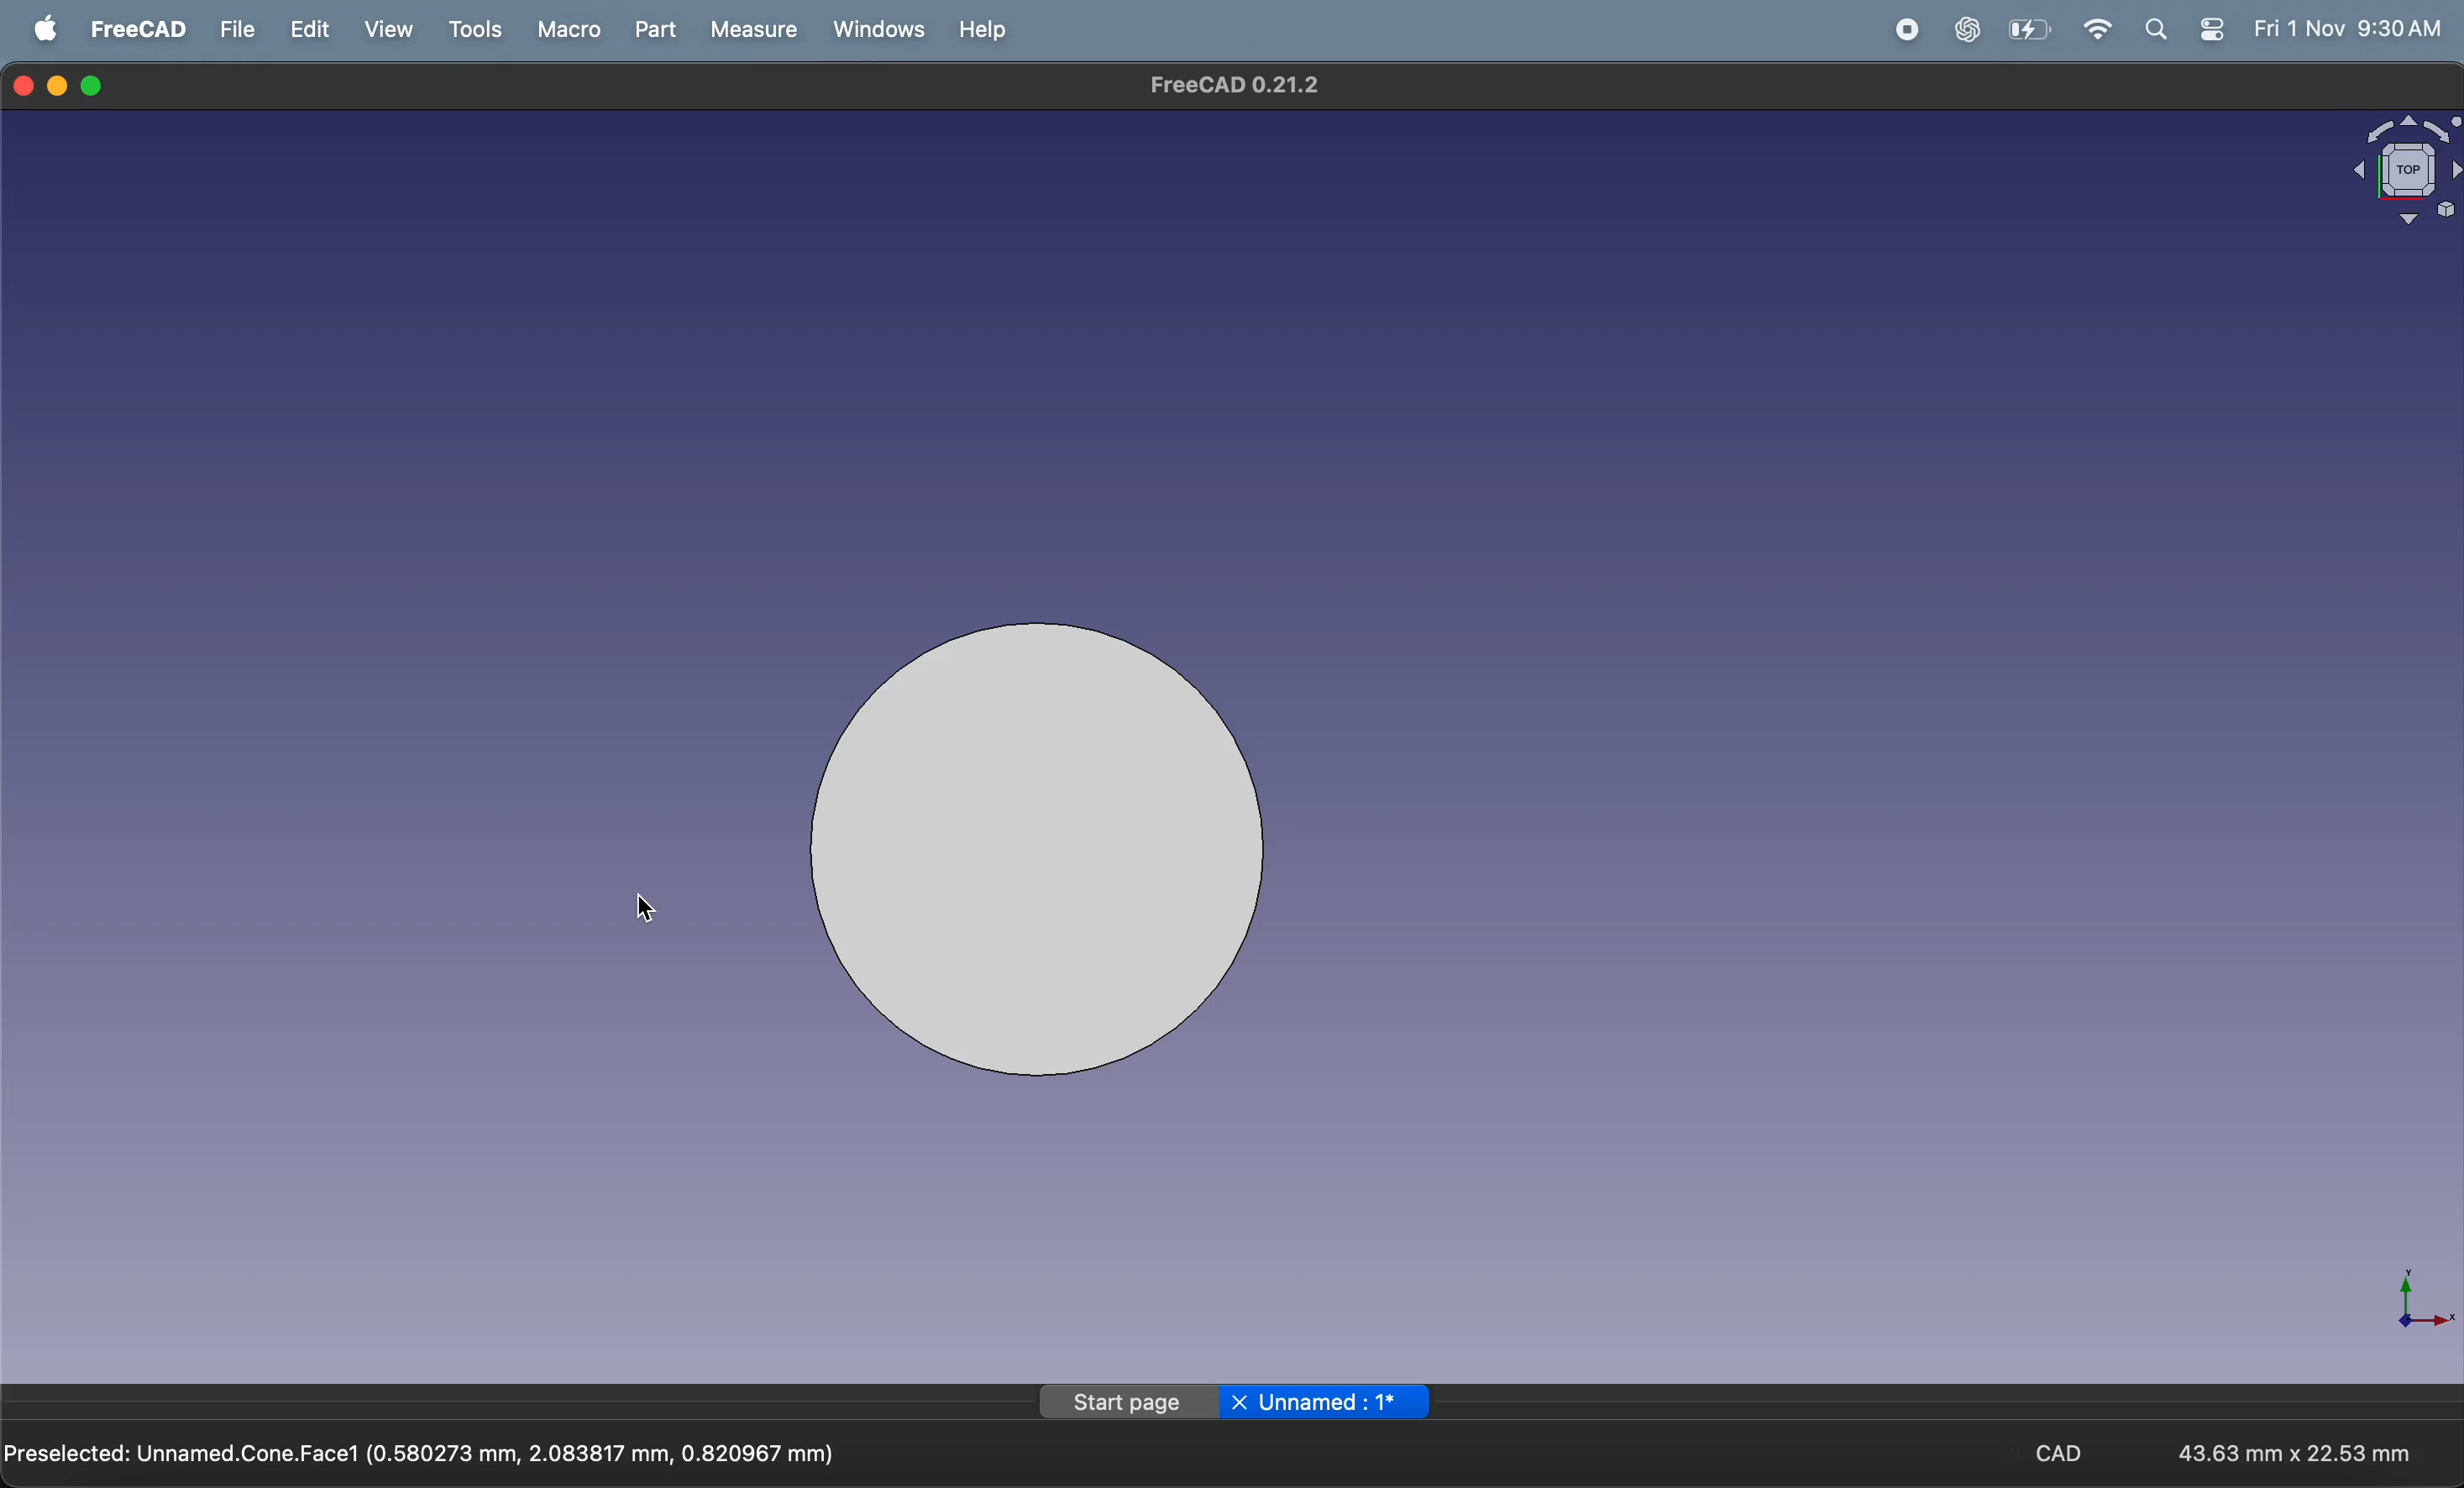 The height and width of the screenshot is (1488, 2464). Describe the element at coordinates (395, 29) in the screenshot. I see `view` at that location.